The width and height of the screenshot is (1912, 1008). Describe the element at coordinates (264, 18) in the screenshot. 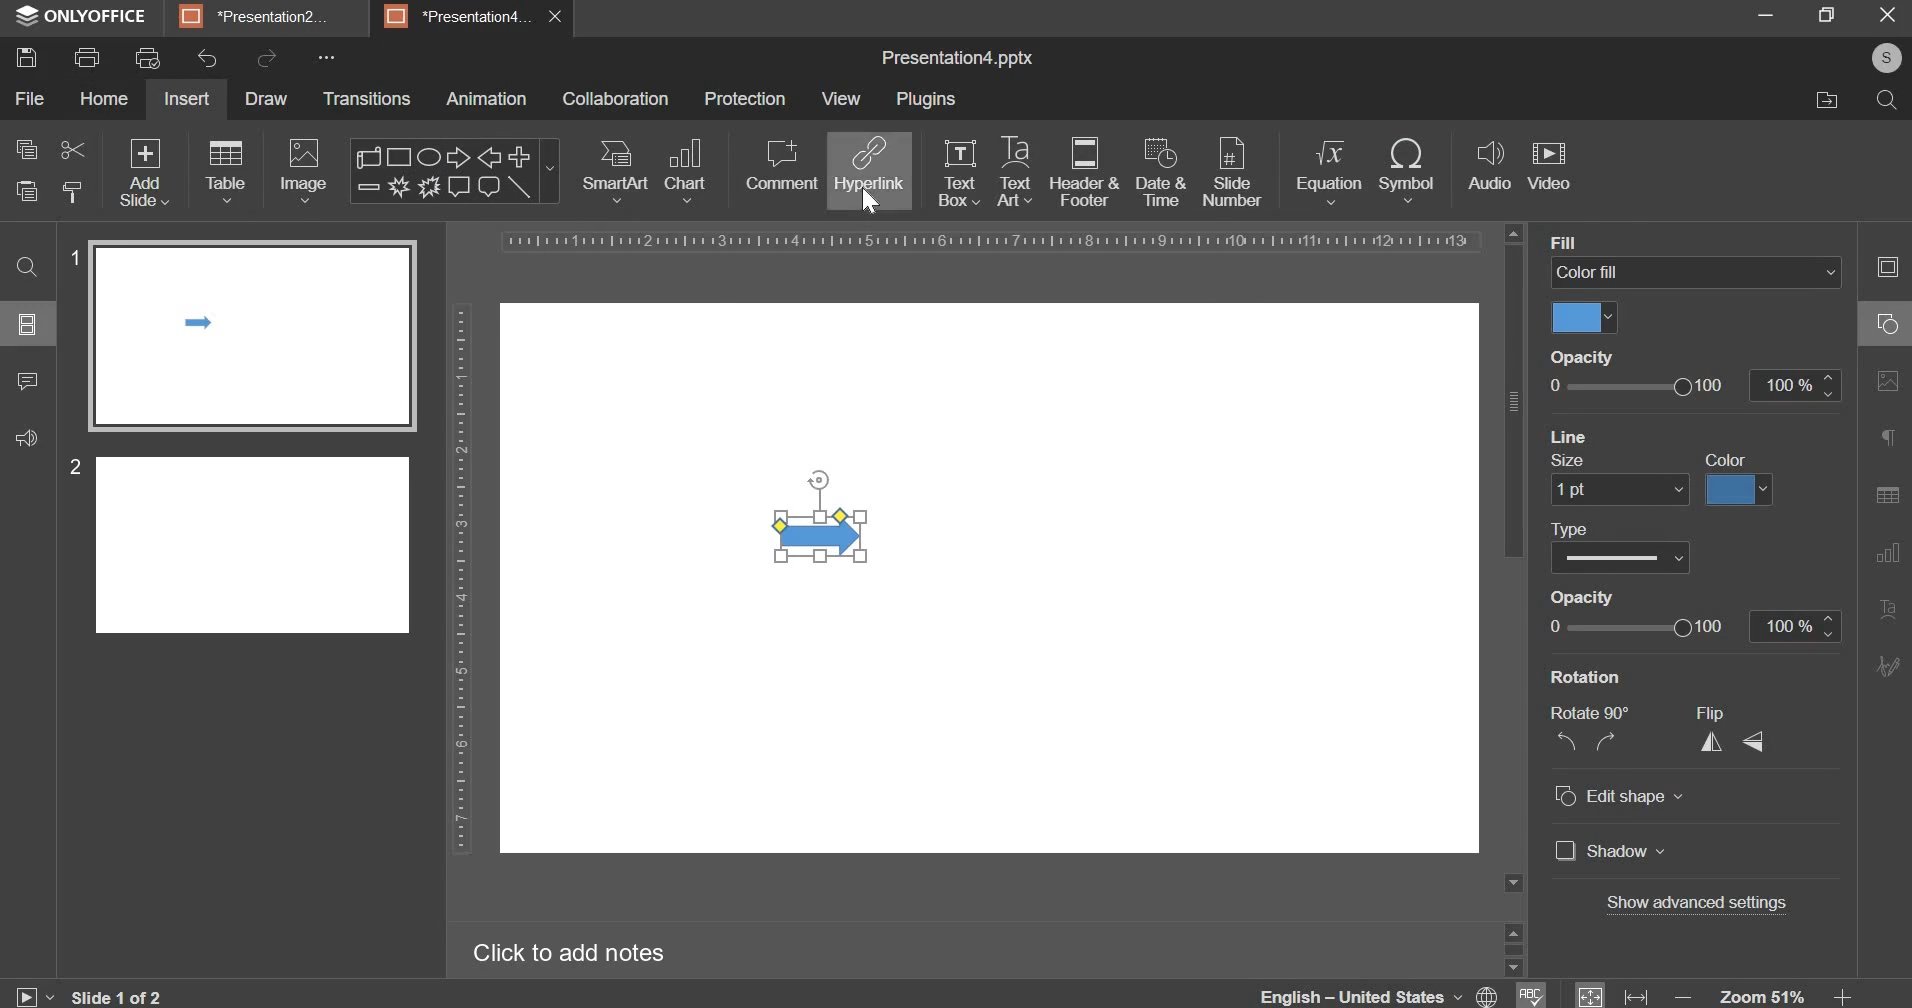

I see `[] *Presentation?` at that location.